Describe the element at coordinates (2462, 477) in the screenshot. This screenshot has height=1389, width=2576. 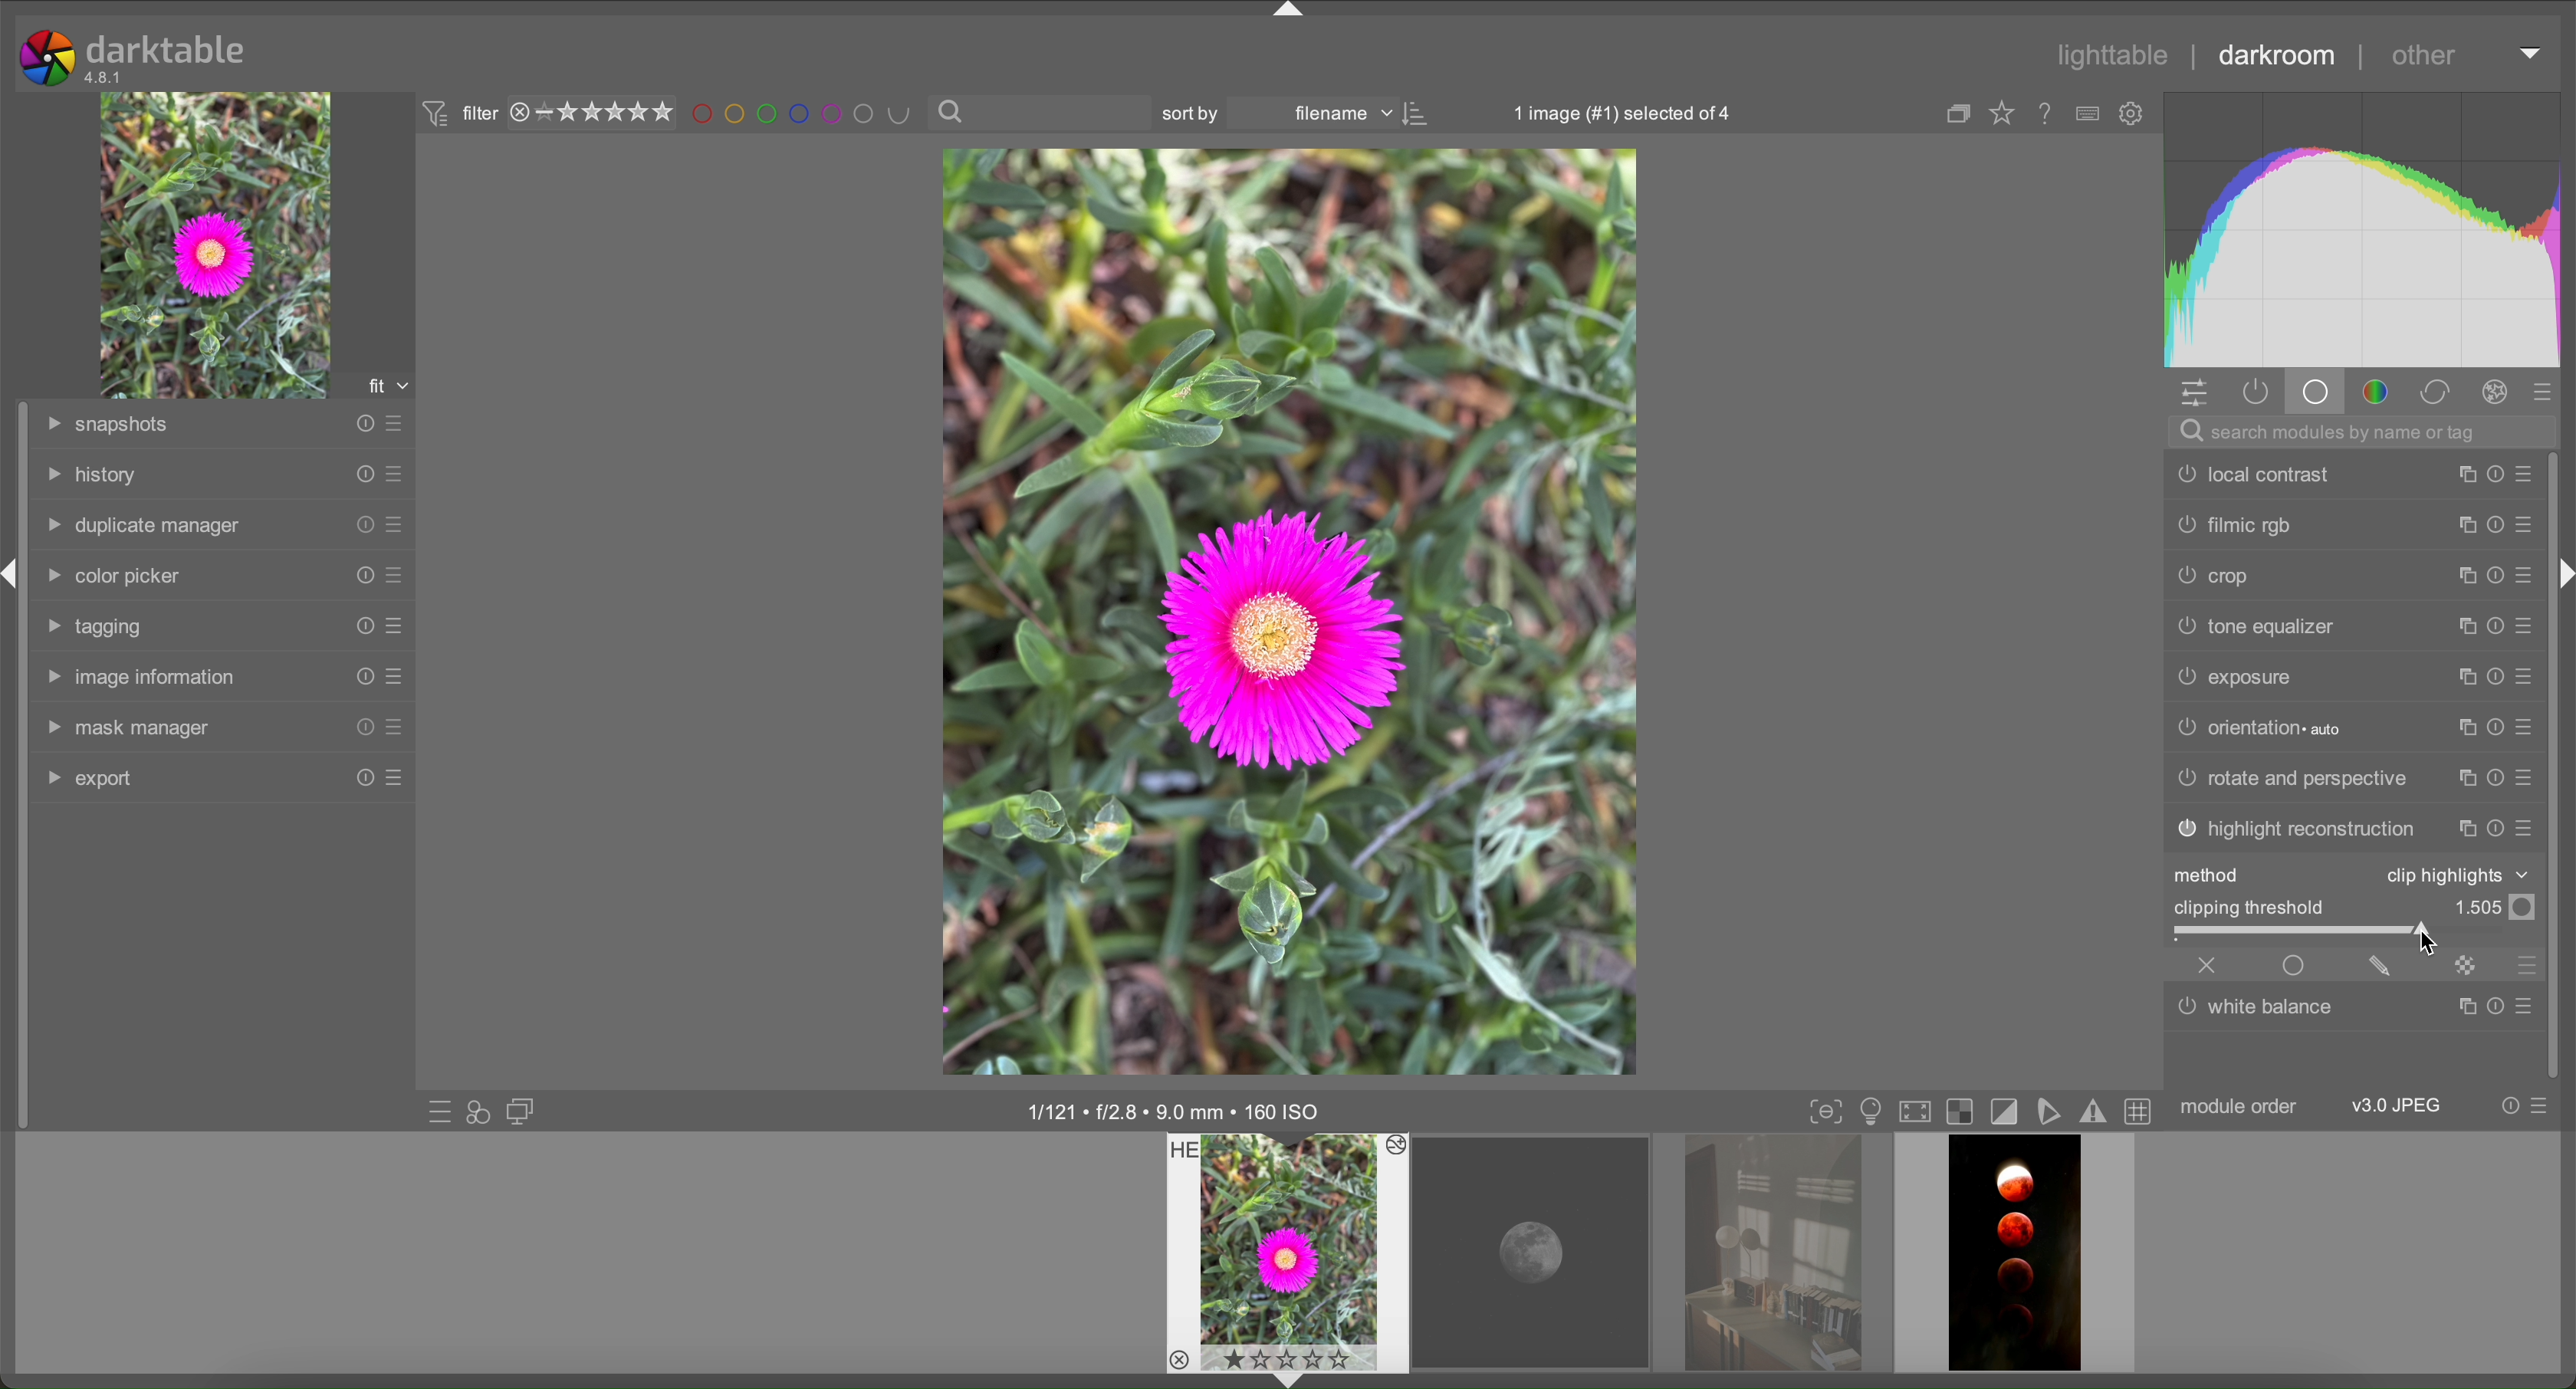
I see `copy` at that location.